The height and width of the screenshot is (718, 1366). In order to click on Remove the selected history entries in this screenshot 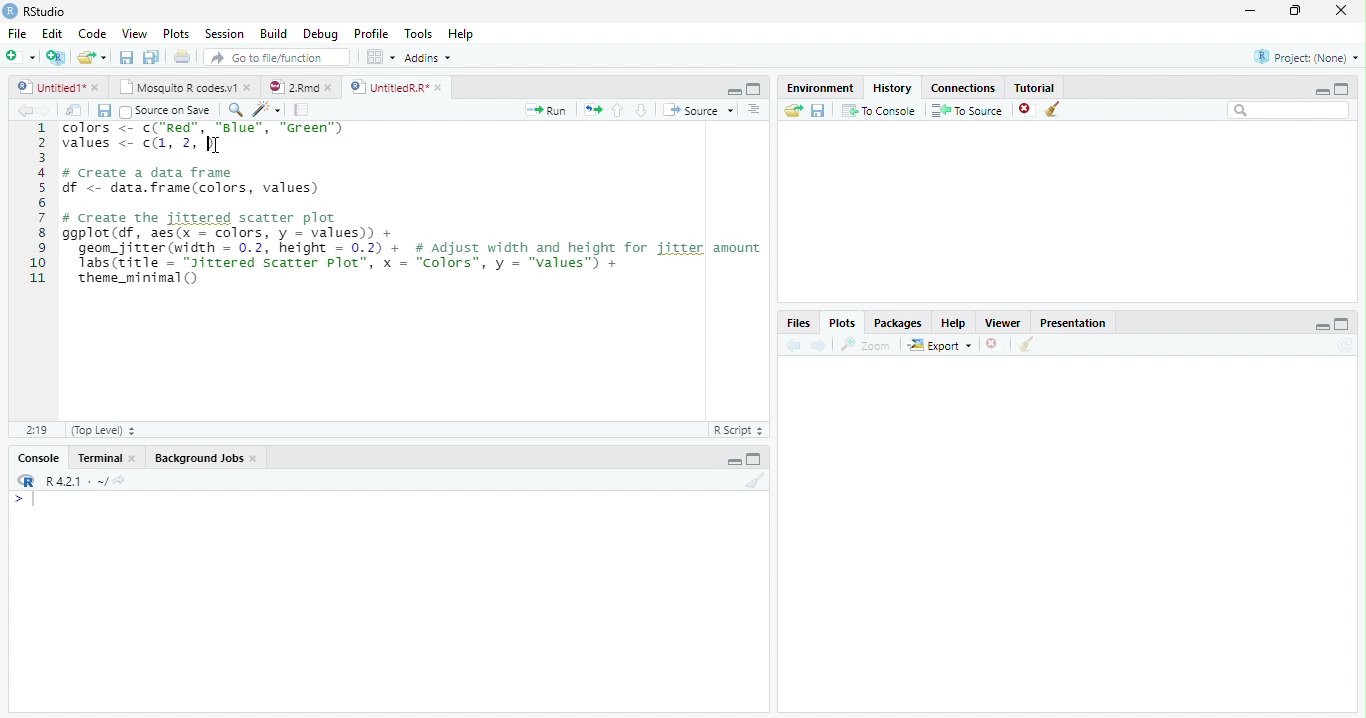, I will do `click(1027, 110)`.